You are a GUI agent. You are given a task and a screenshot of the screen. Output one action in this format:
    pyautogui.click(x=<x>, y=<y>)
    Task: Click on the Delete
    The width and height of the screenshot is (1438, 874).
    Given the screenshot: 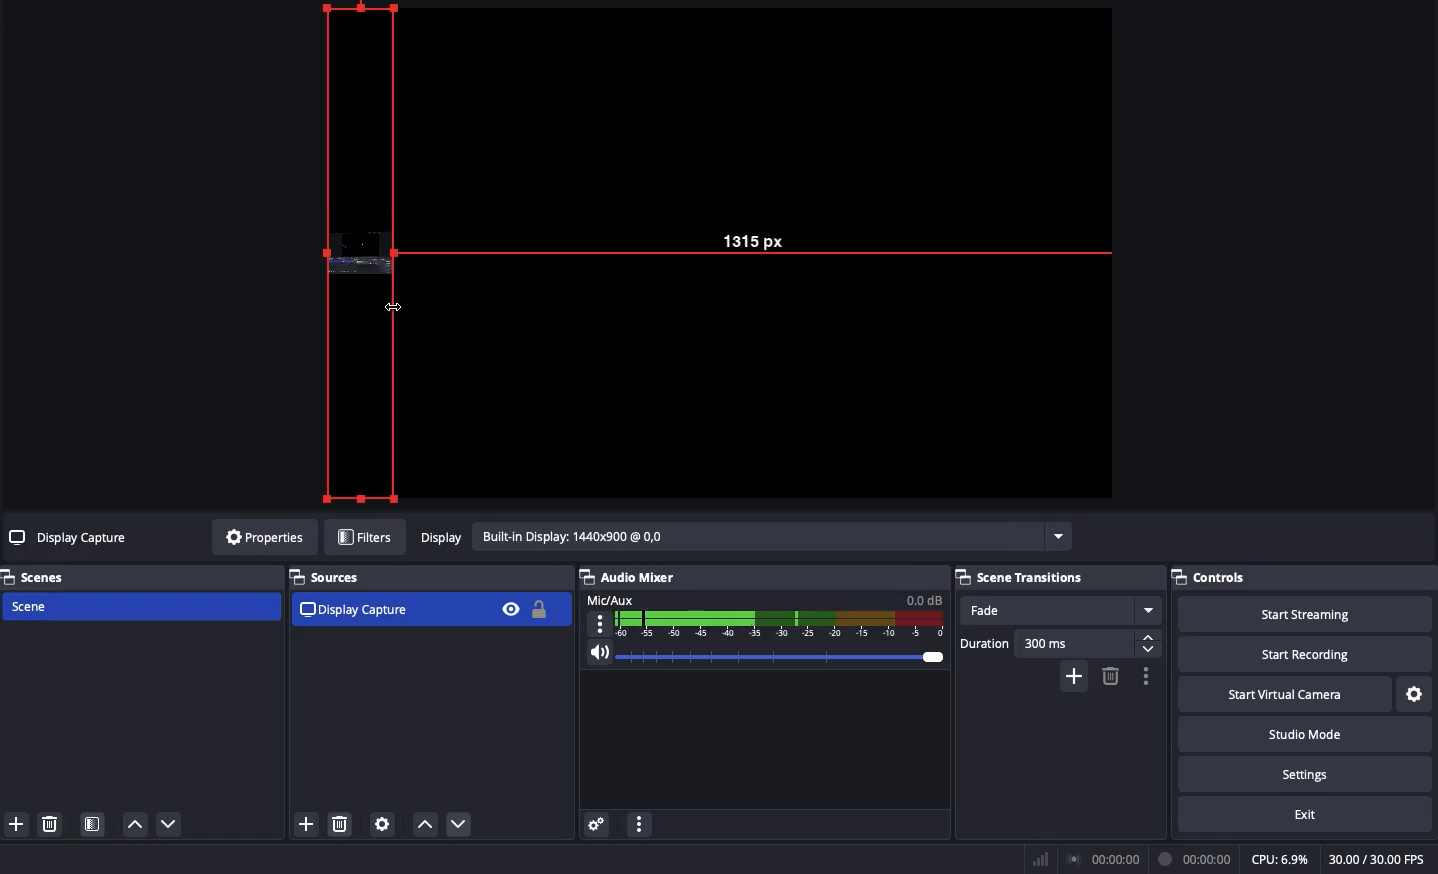 What is the action you would take?
    pyautogui.click(x=1109, y=676)
    